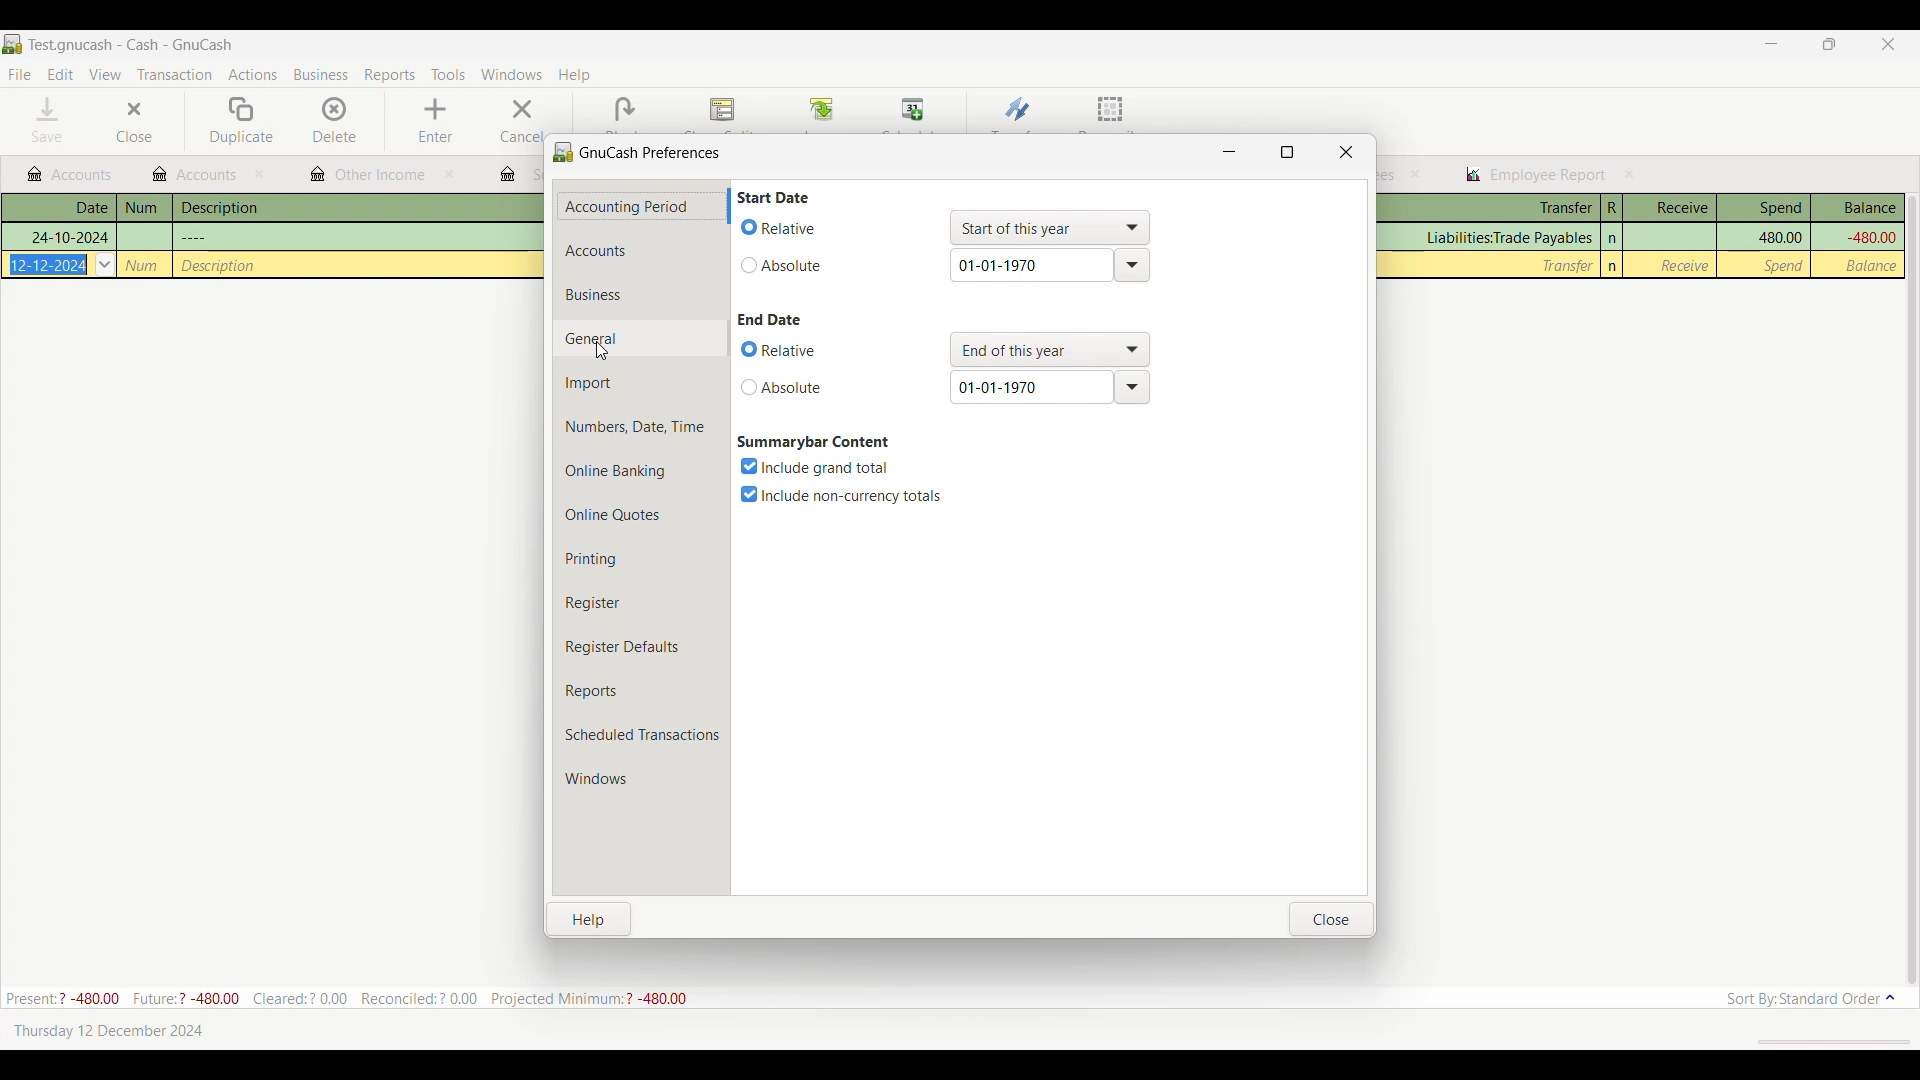  What do you see at coordinates (1416, 174) in the screenshot?
I see `close` at bounding box center [1416, 174].